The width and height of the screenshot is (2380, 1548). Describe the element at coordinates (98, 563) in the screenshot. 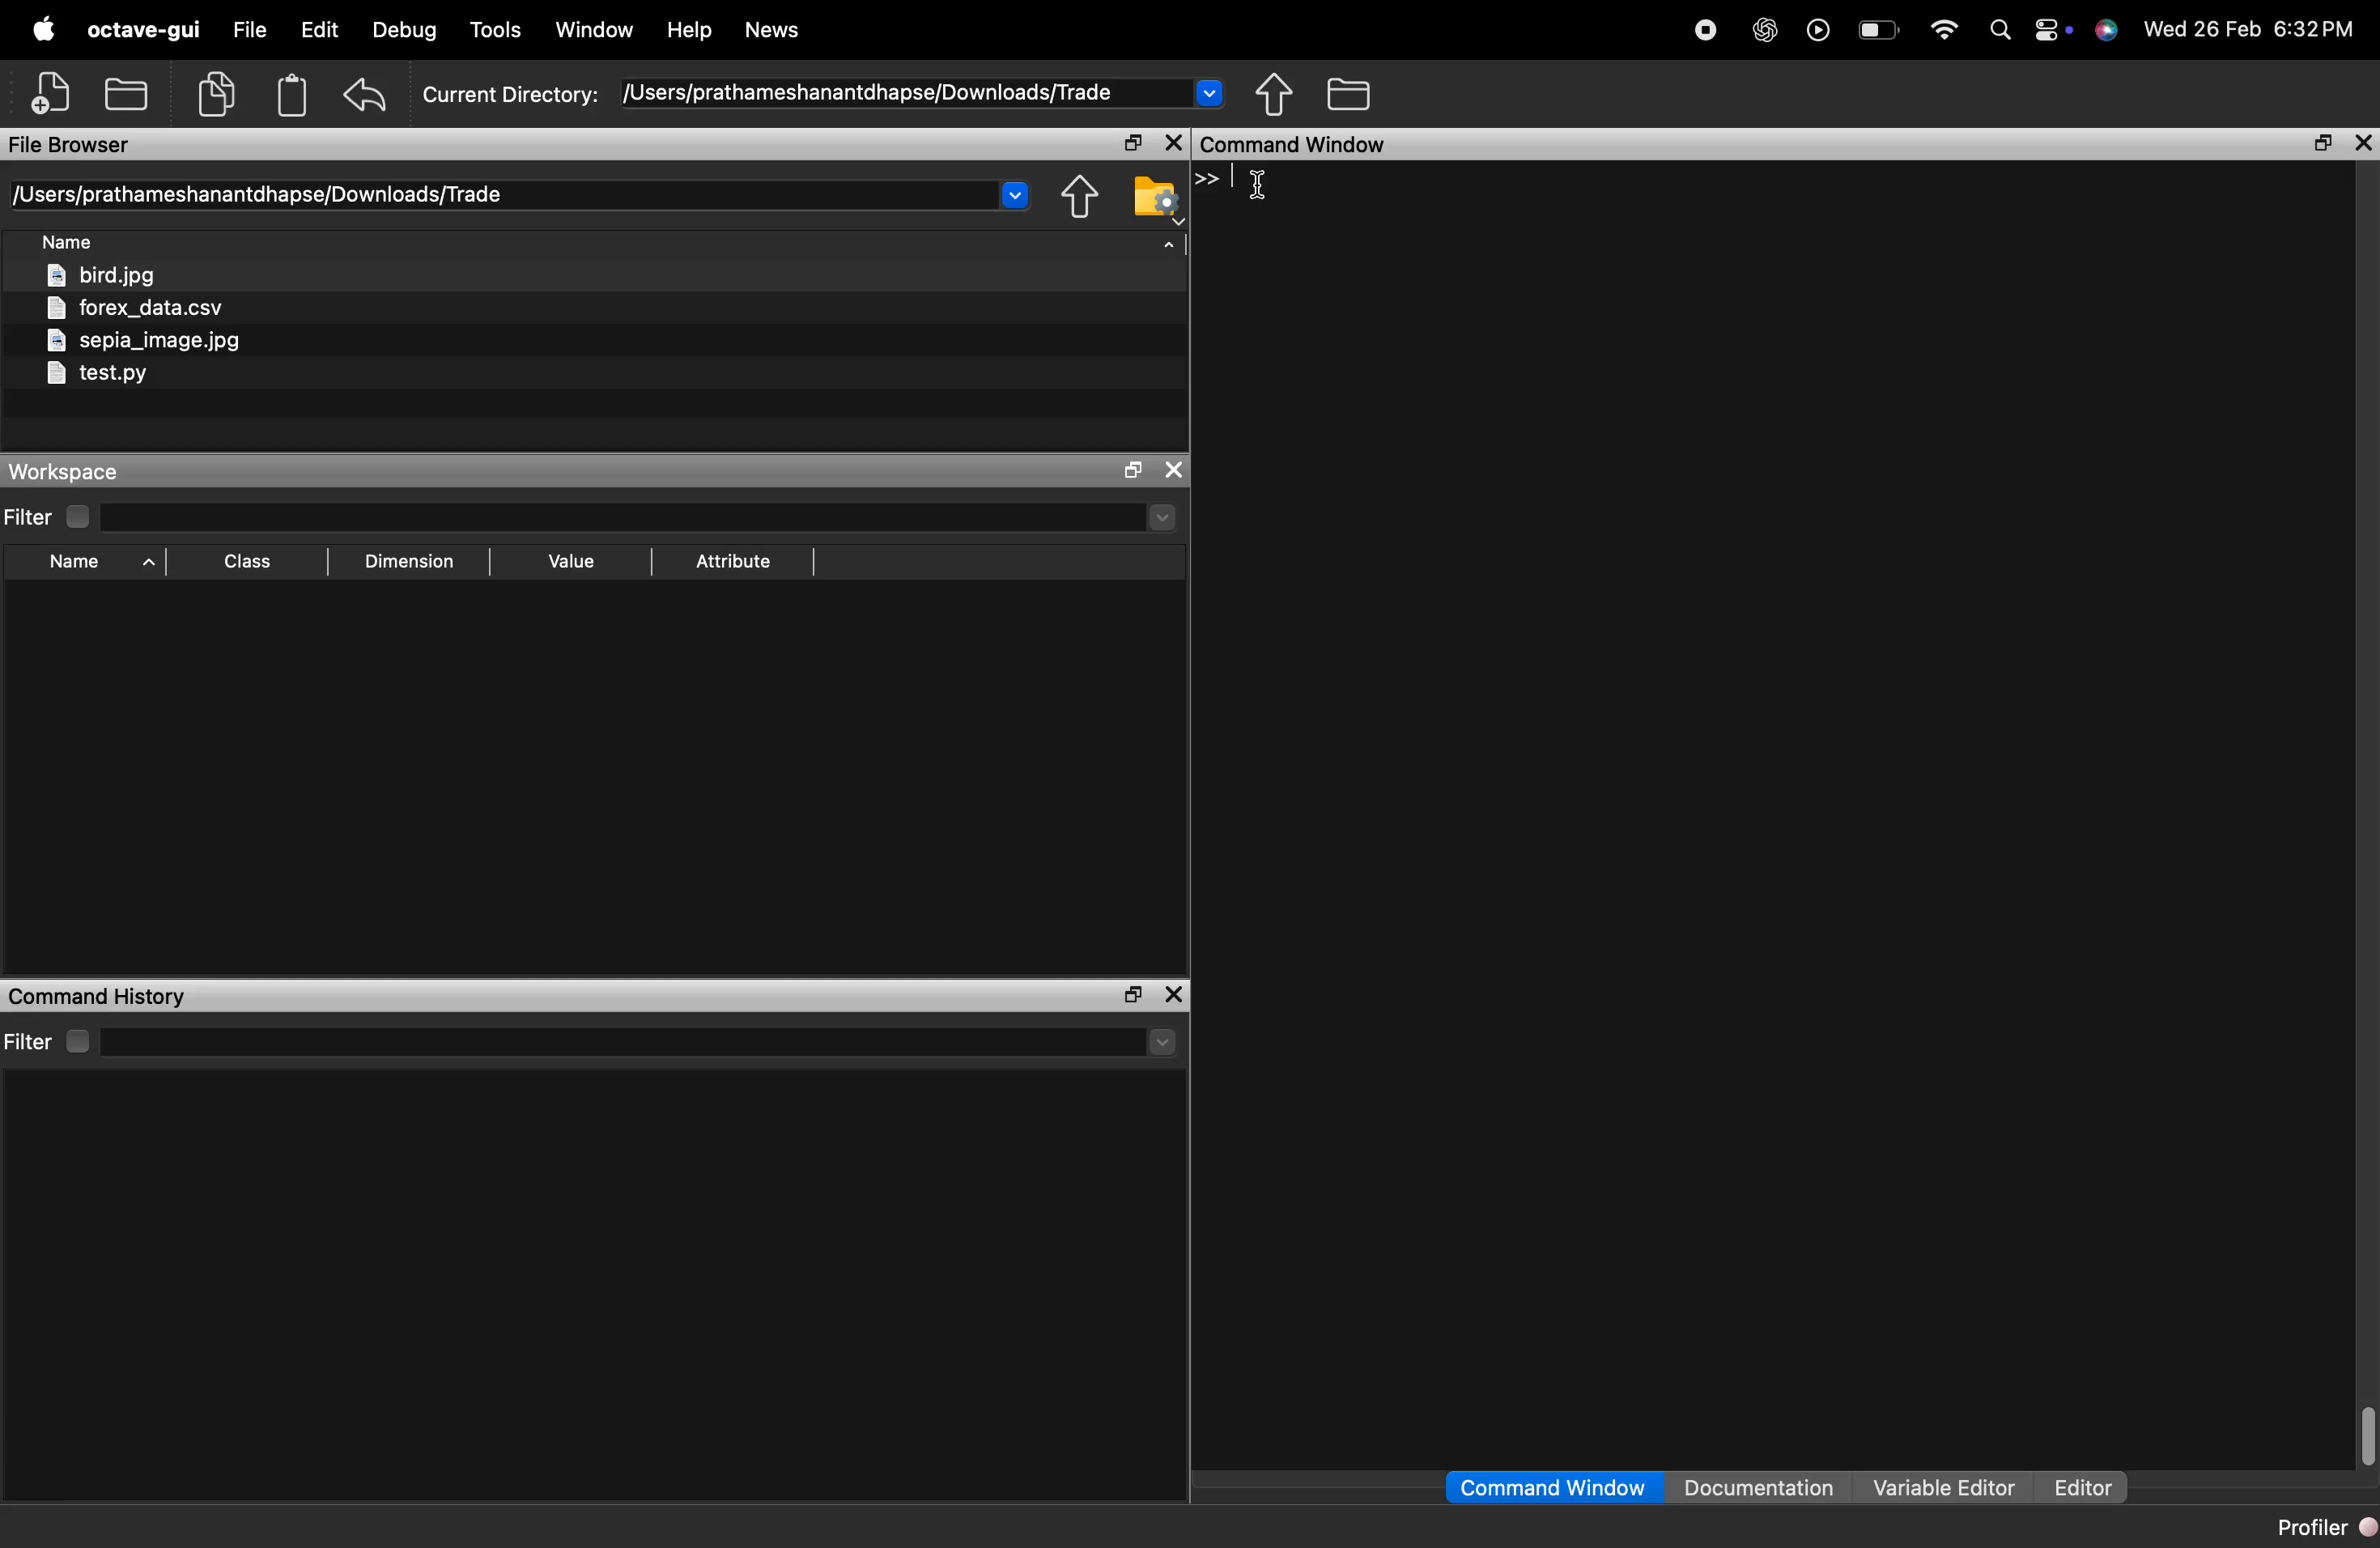

I see `sort by name` at that location.